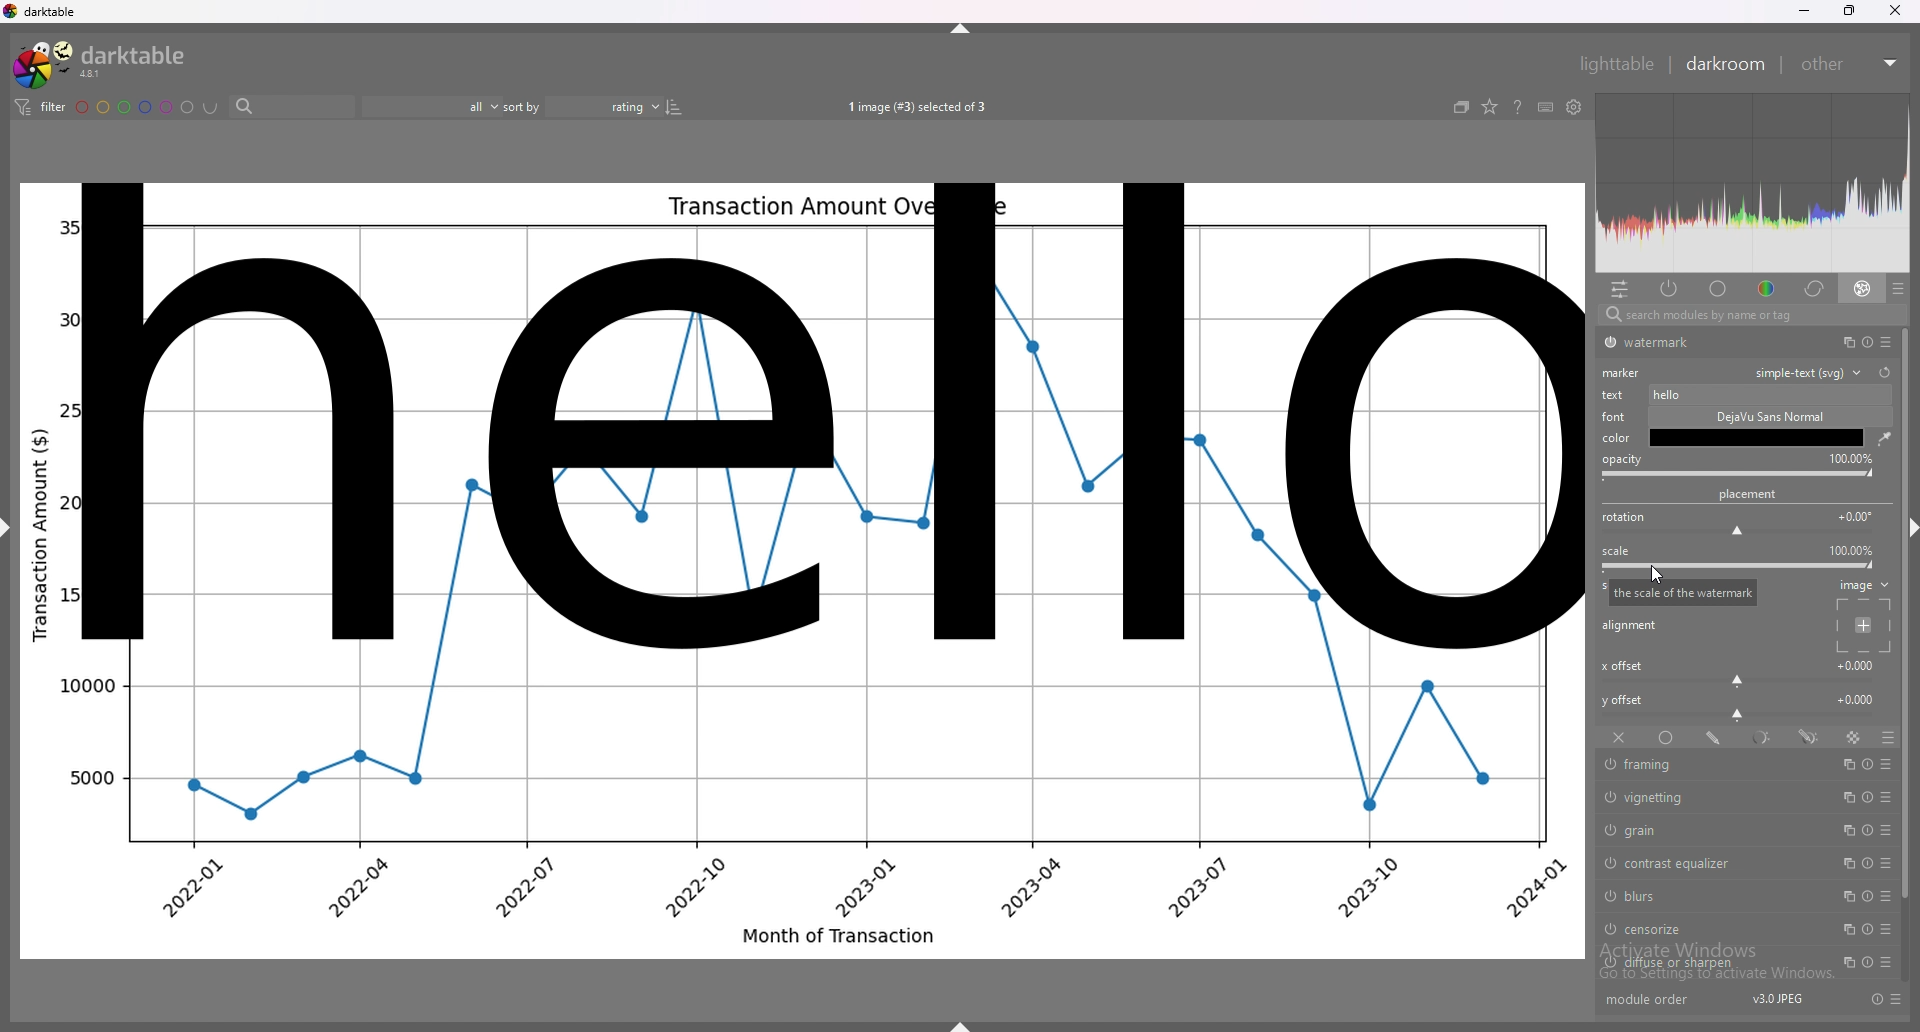 The image size is (1920, 1032). Describe the element at coordinates (1876, 999) in the screenshot. I see `reset` at that location.